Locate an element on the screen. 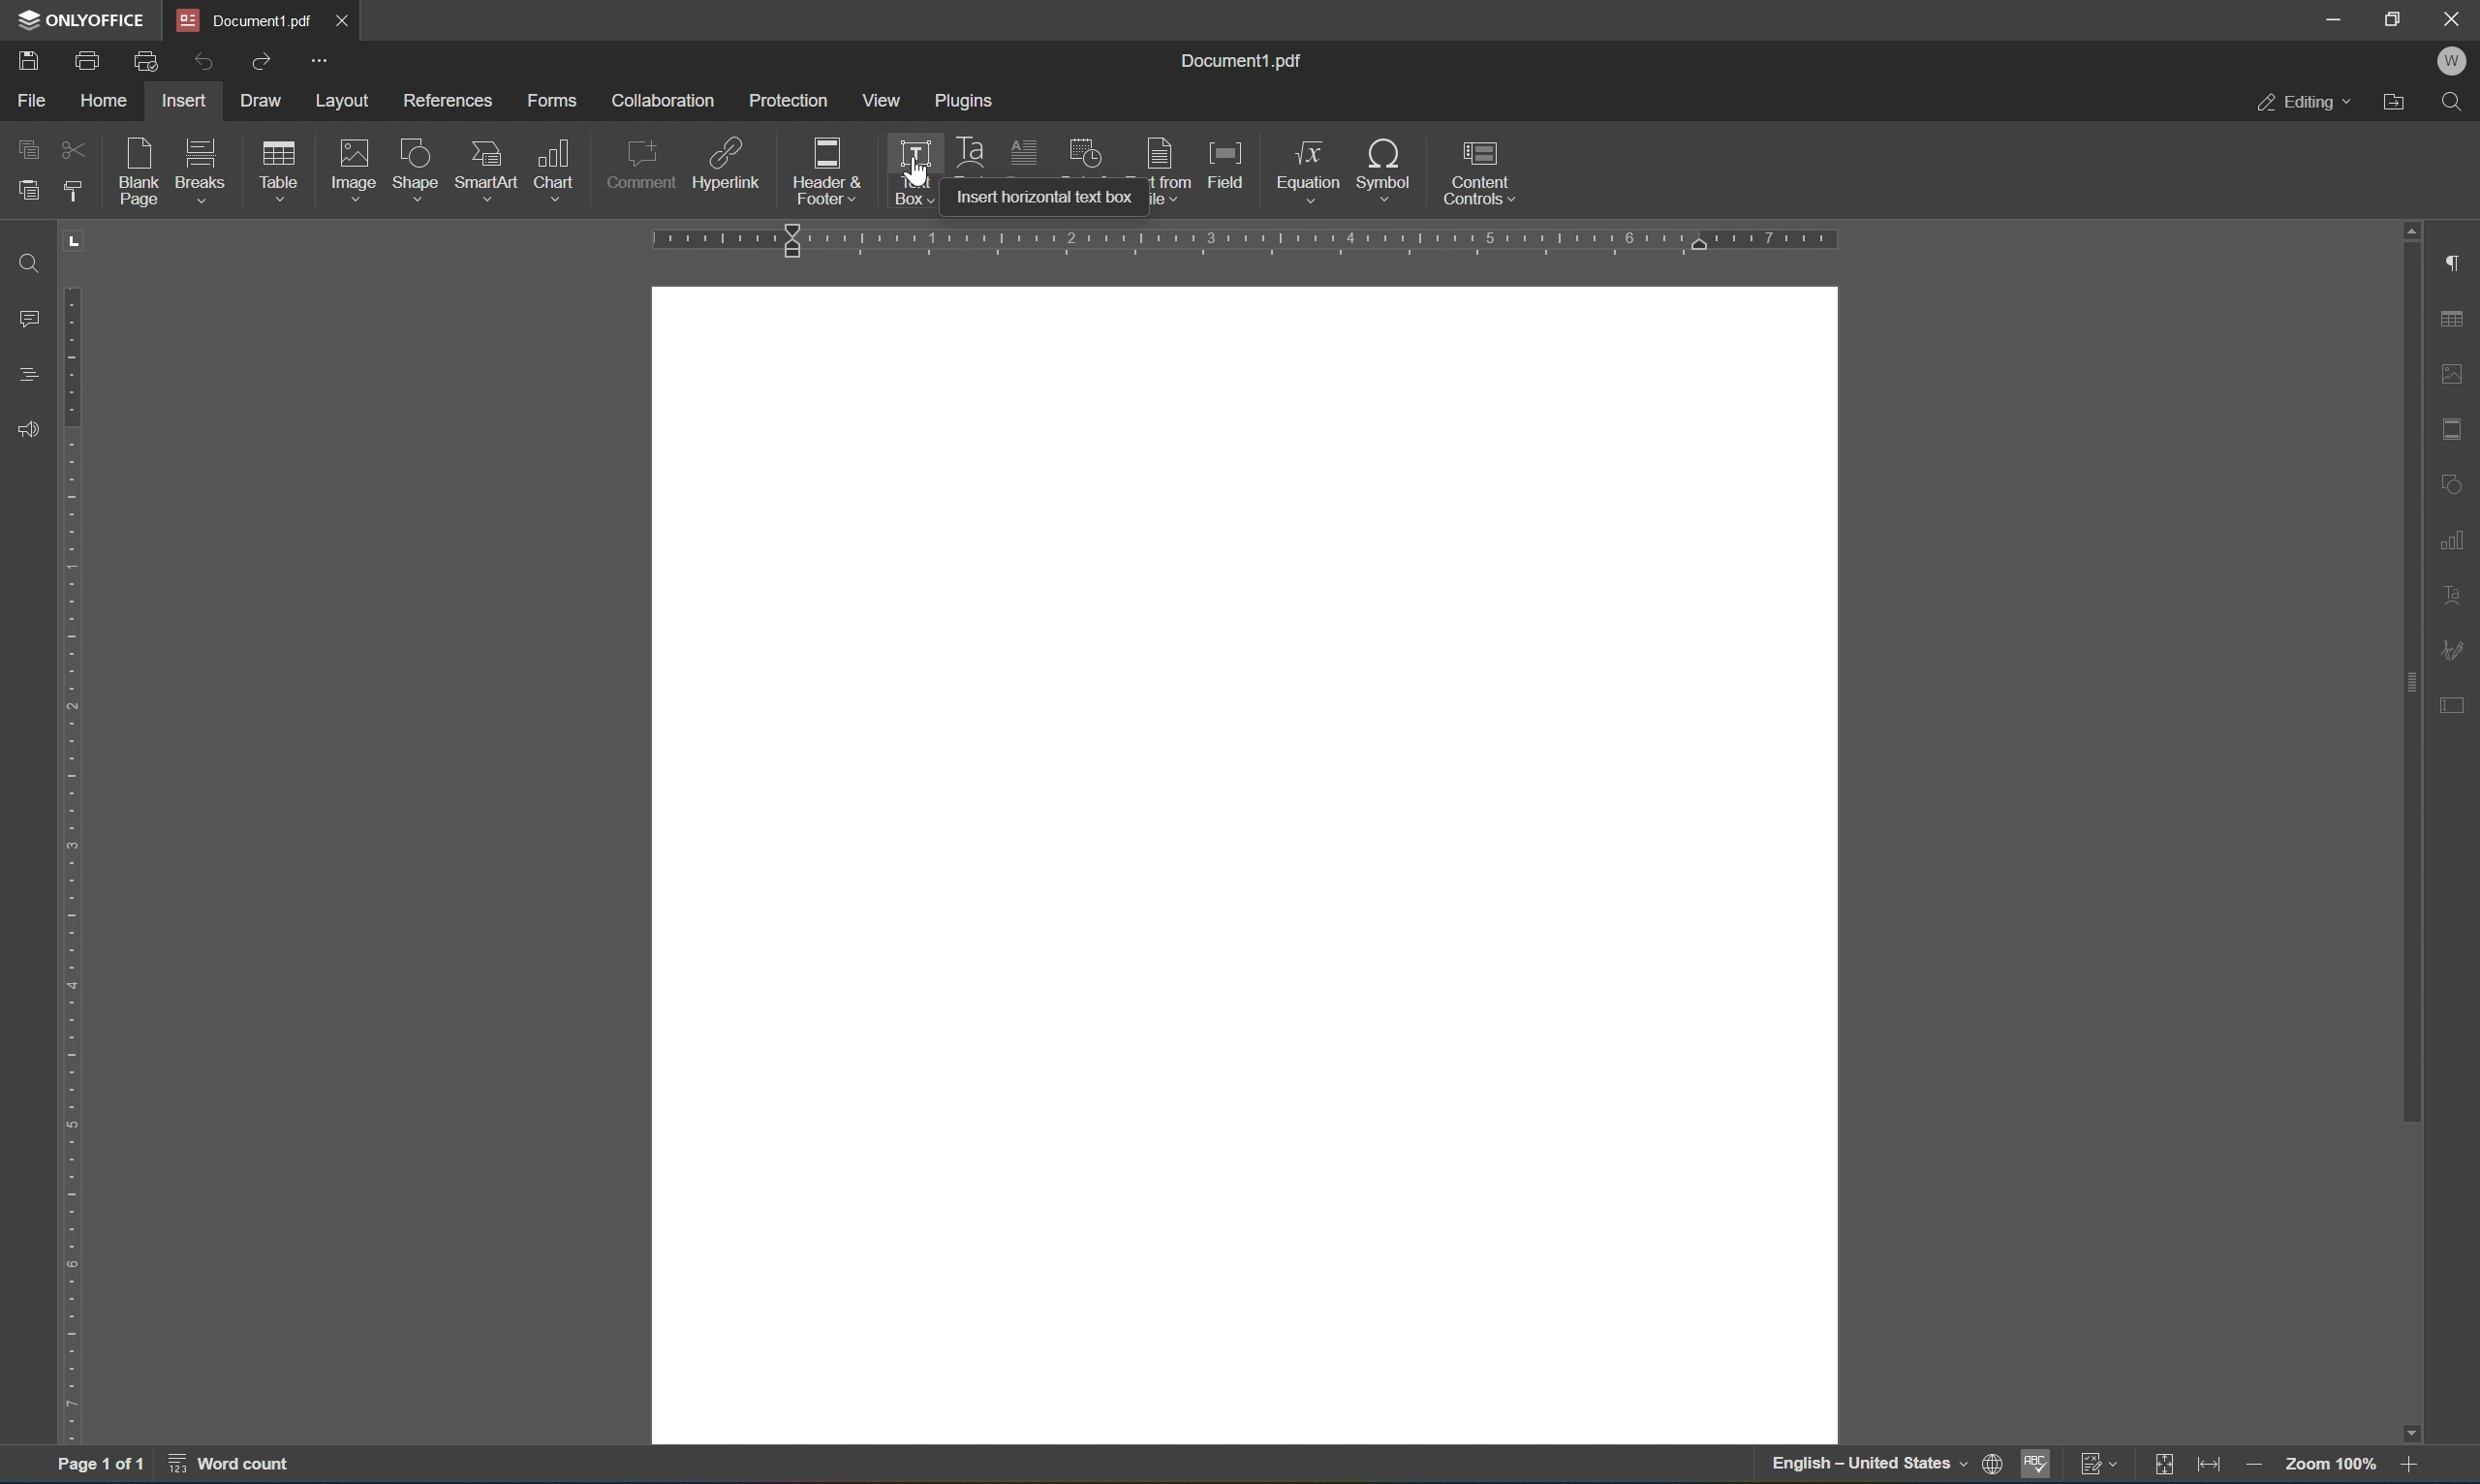  Welcome is located at coordinates (2455, 64).